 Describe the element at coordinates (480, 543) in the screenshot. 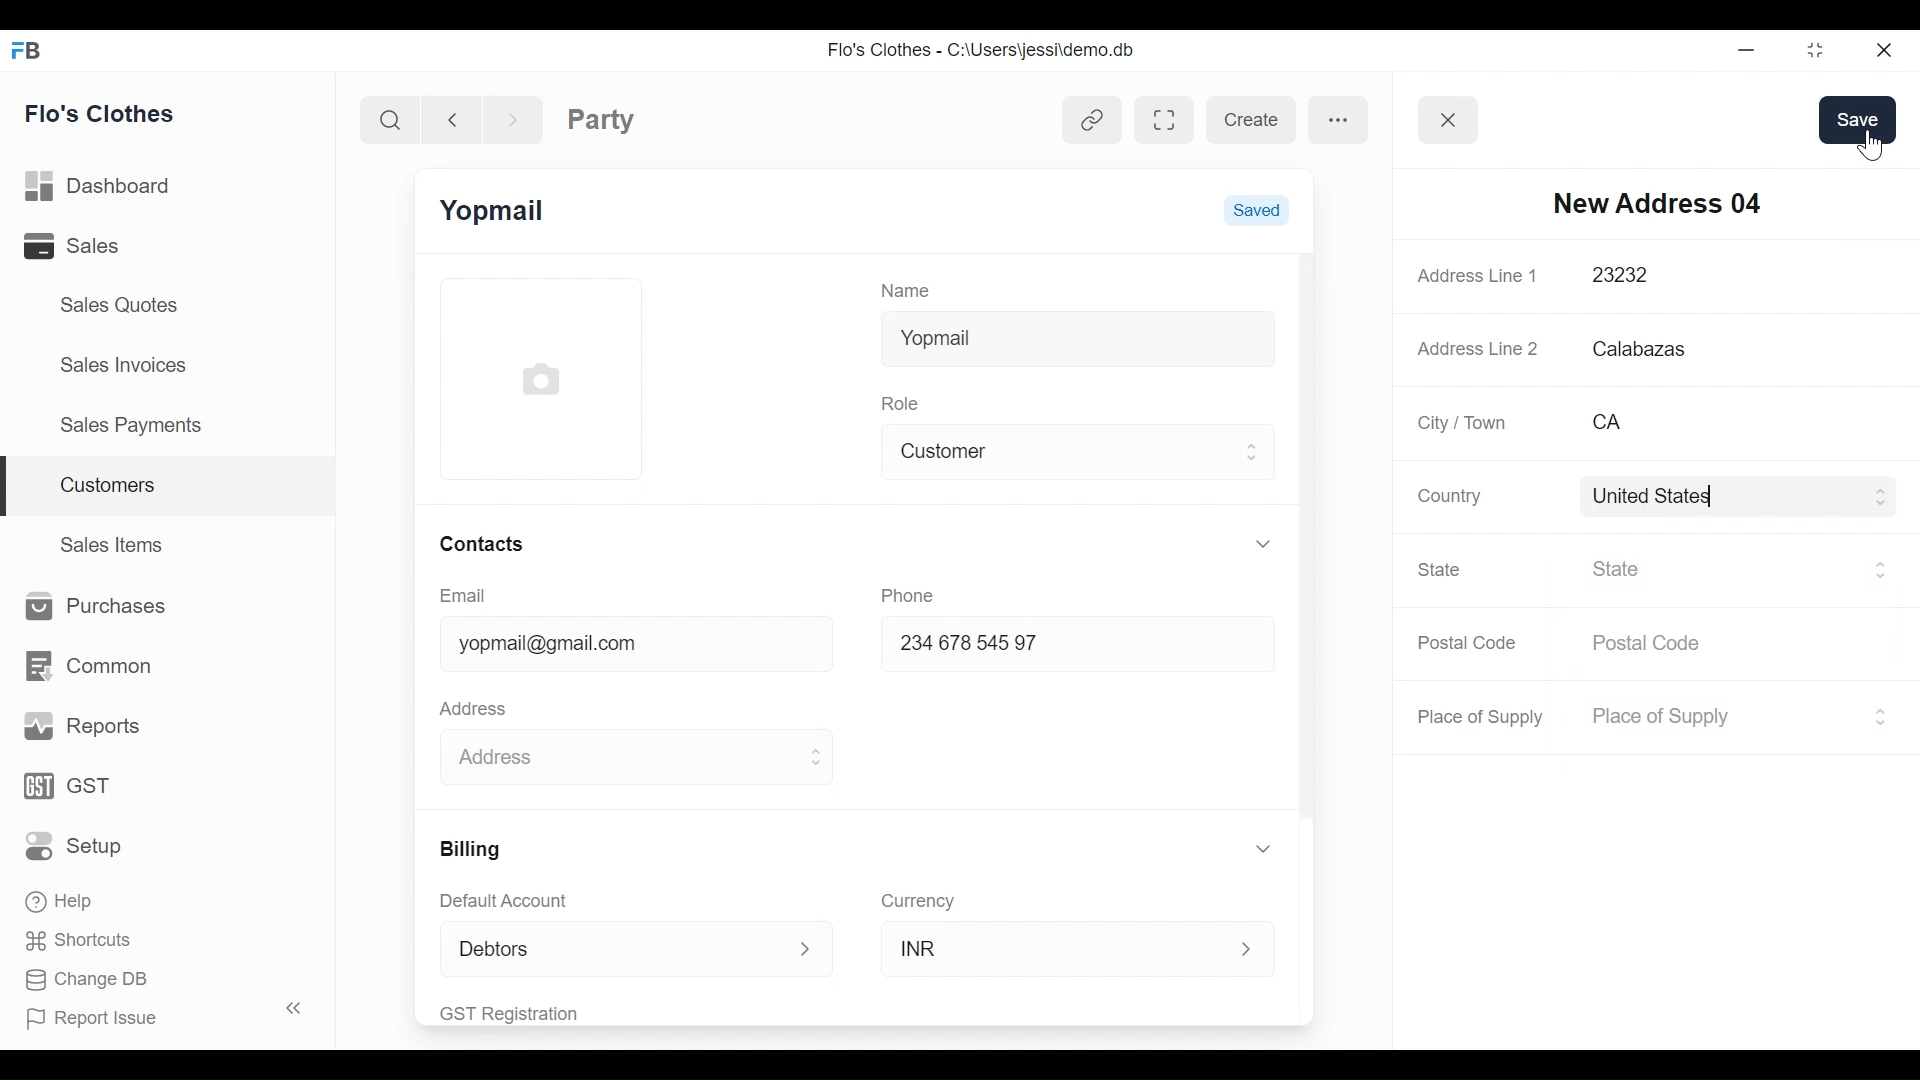

I see `Contacts` at that location.